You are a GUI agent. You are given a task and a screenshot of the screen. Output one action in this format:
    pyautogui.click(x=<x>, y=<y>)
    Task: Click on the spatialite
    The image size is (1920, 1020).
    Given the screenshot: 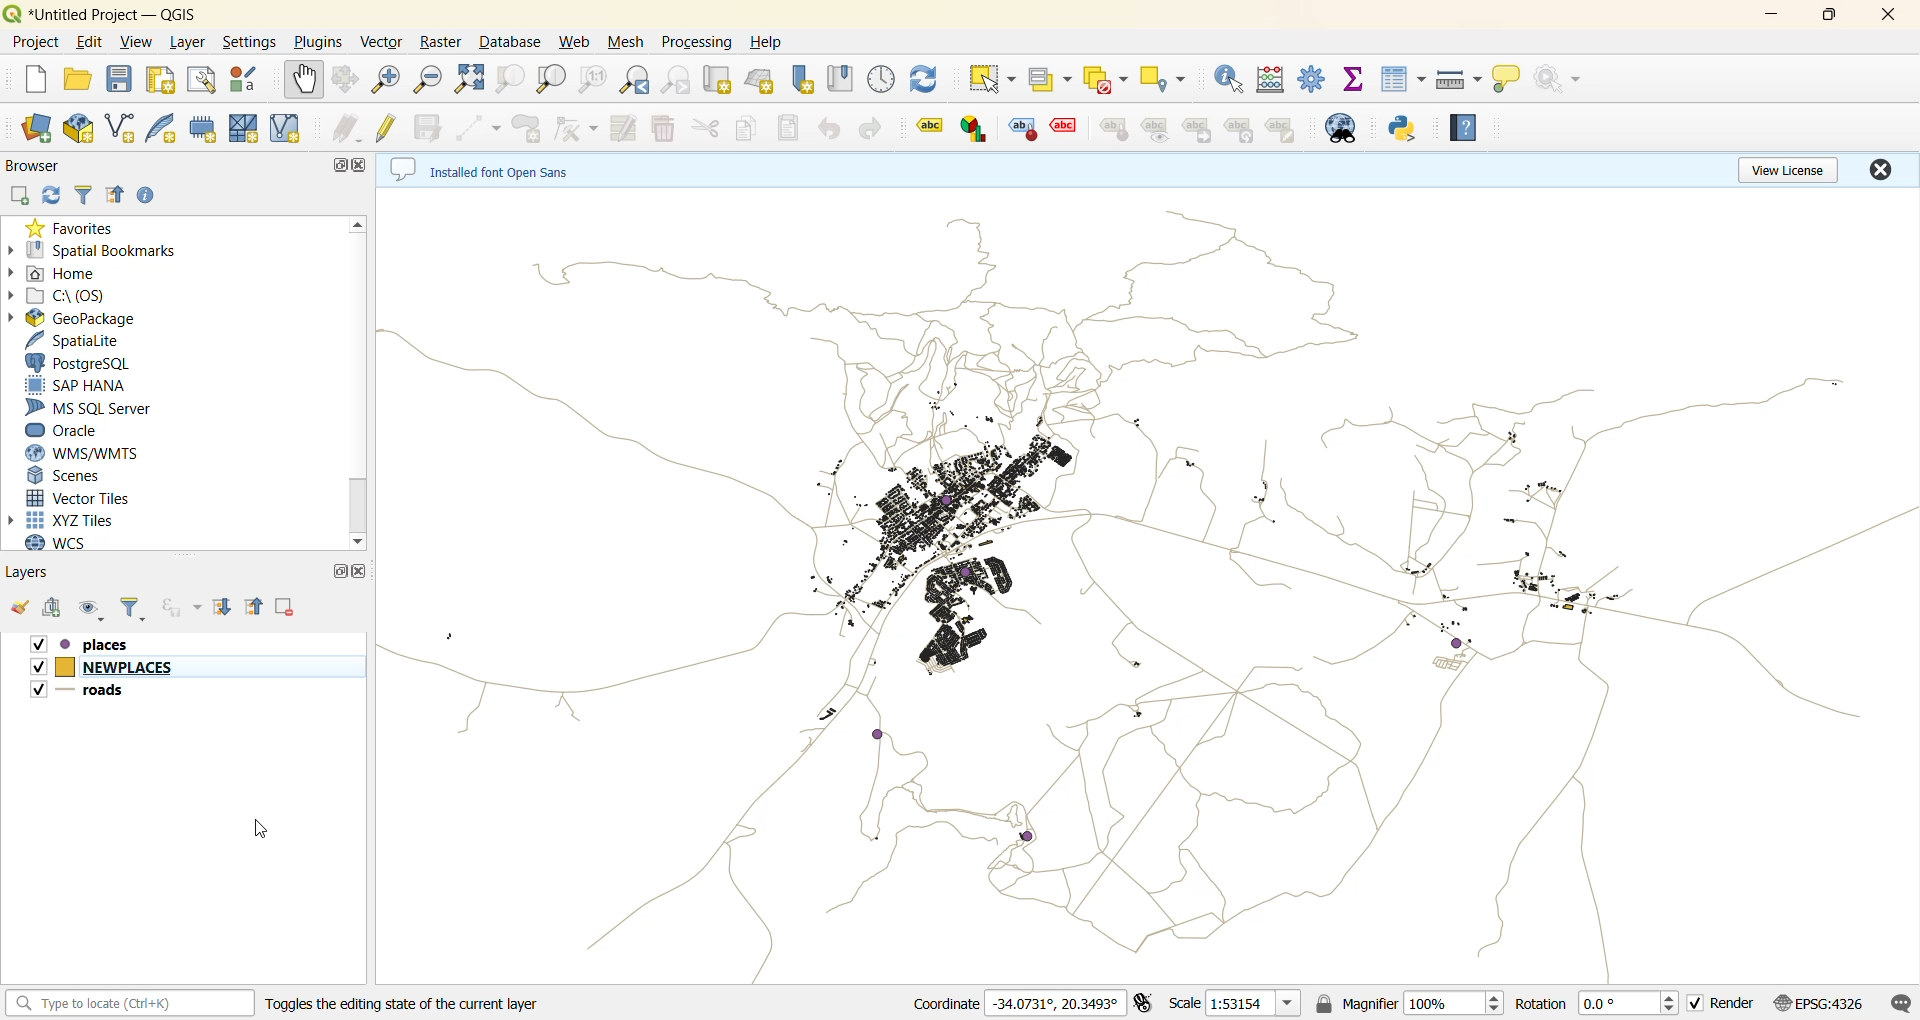 What is the action you would take?
    pyautogui.click(x=77, y=340)
    